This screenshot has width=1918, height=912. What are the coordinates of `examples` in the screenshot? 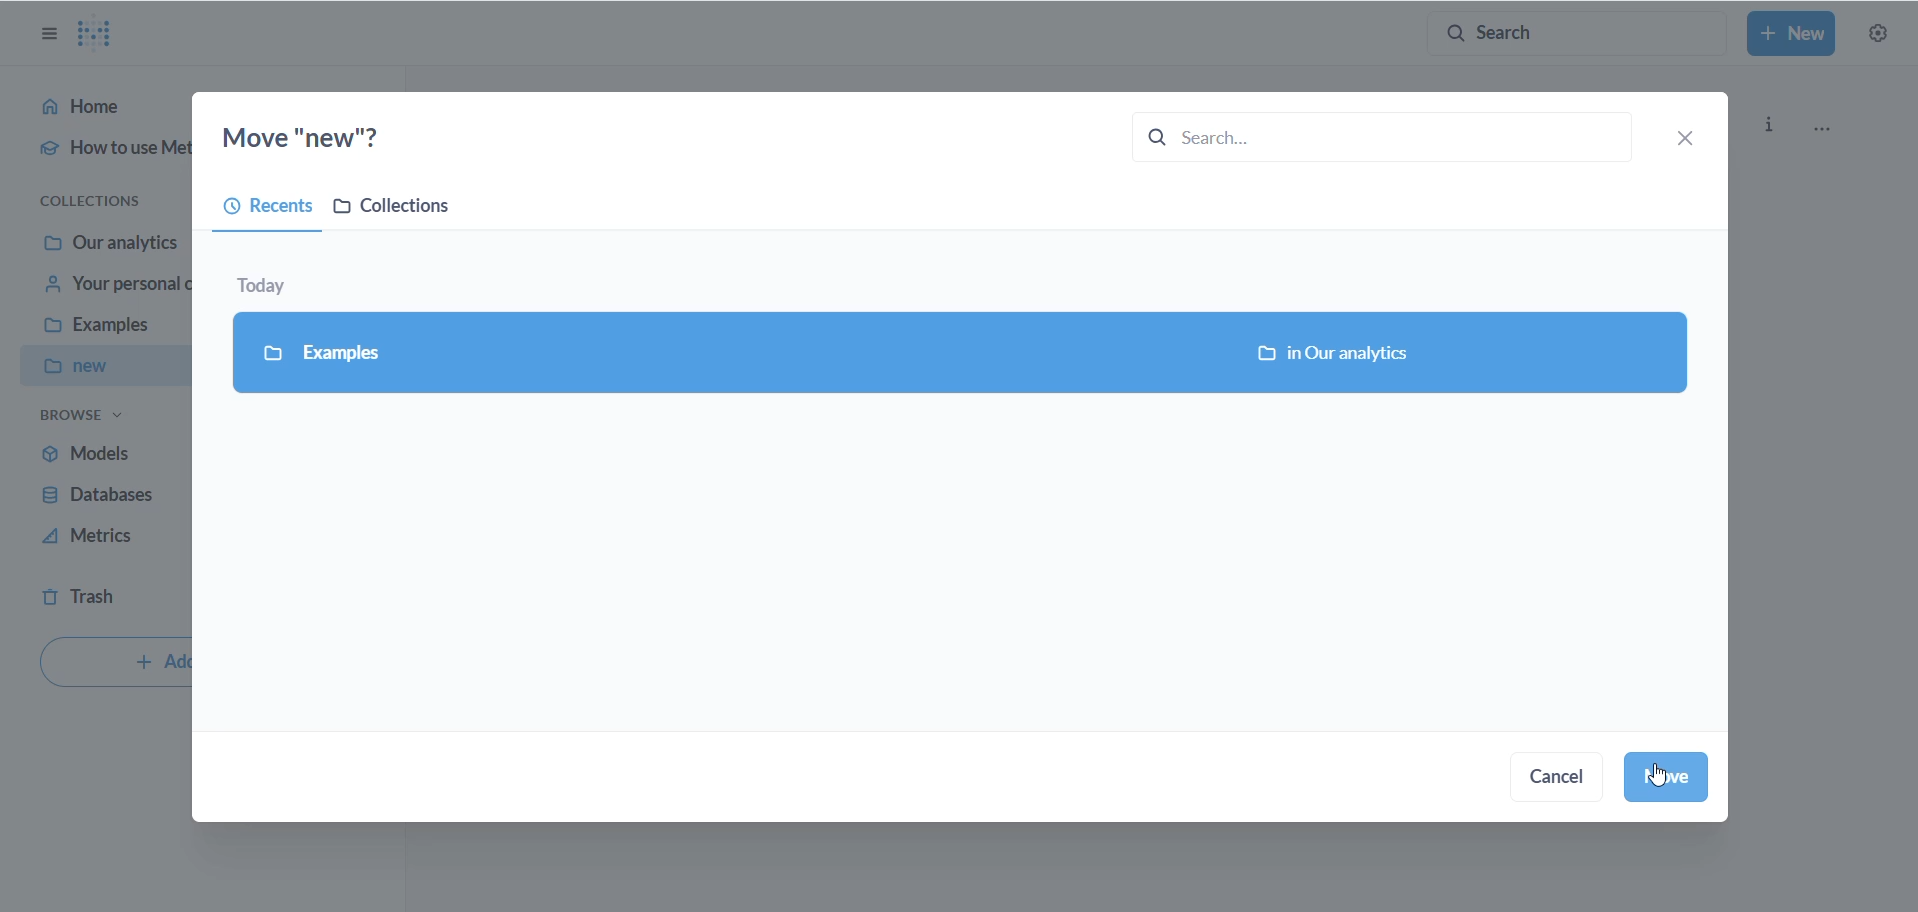 It's located at (106, 330).